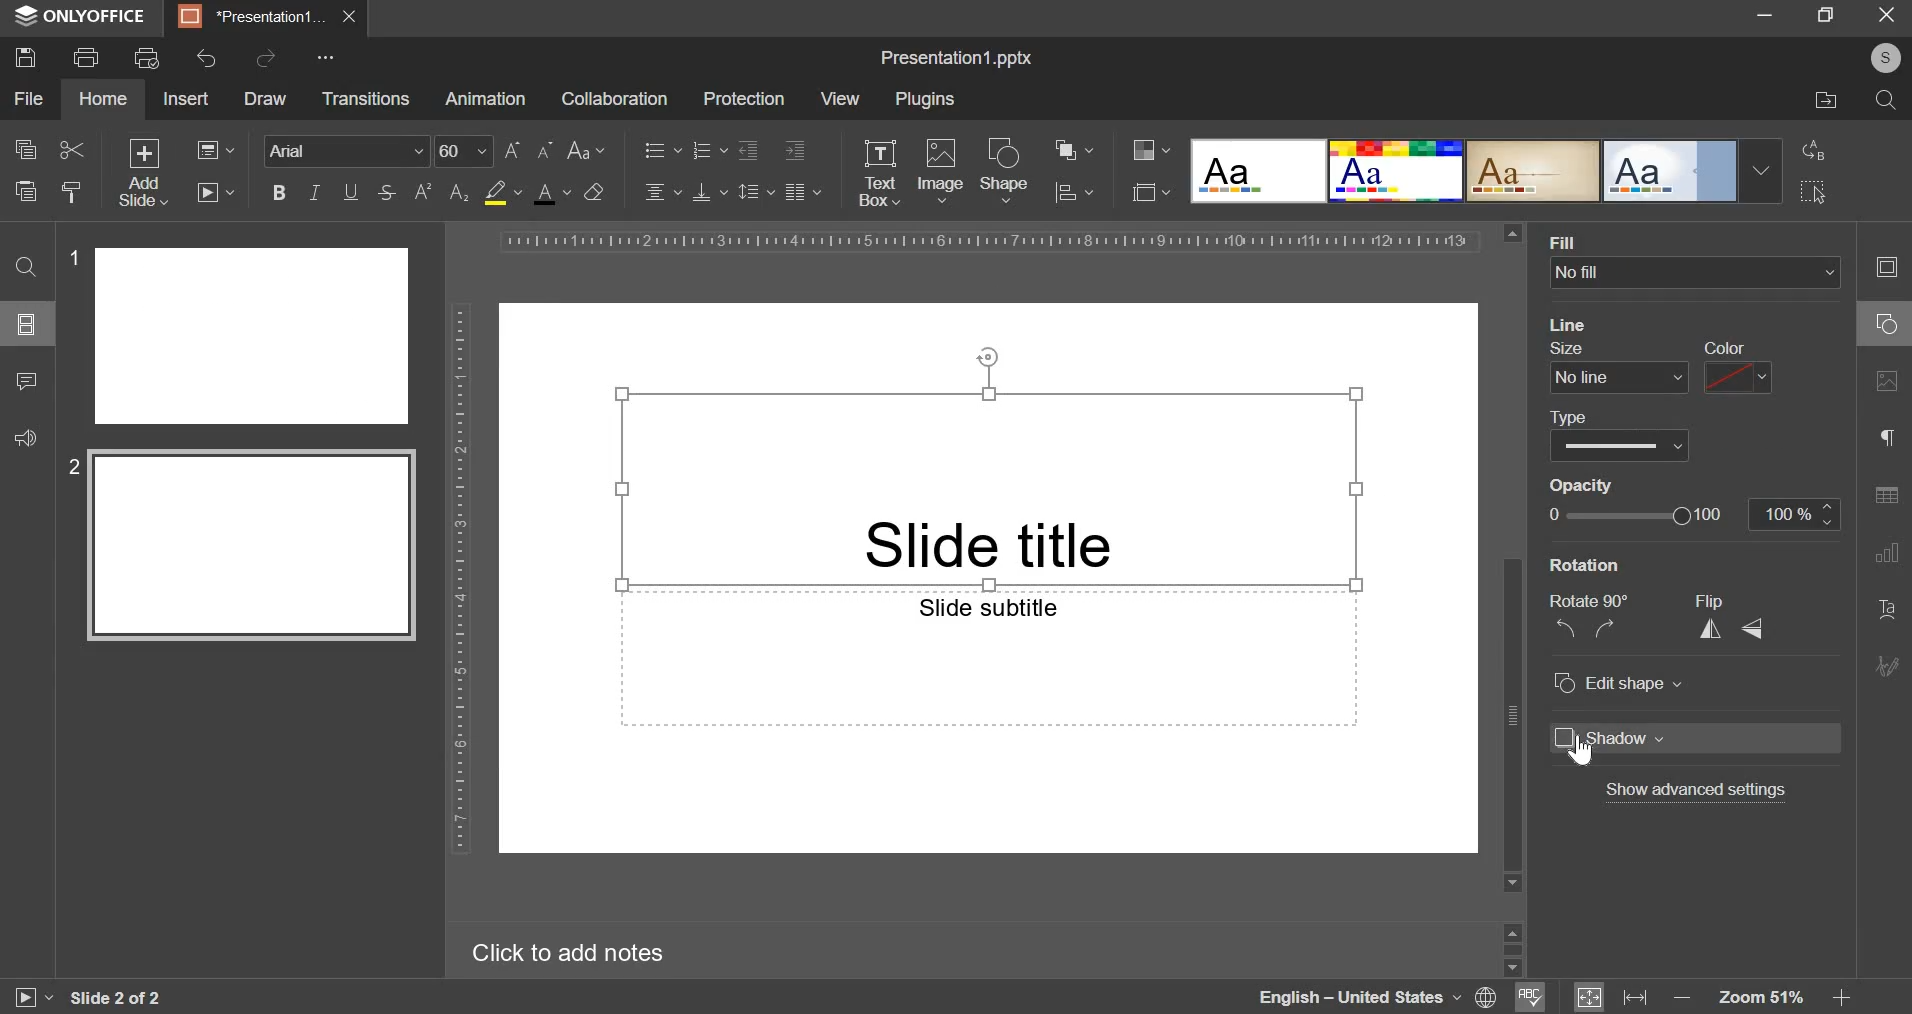 Image resolution: width=1912 pixels, height=1014 pixels. I want to click on presentation1.pptx, so click(958, 54).